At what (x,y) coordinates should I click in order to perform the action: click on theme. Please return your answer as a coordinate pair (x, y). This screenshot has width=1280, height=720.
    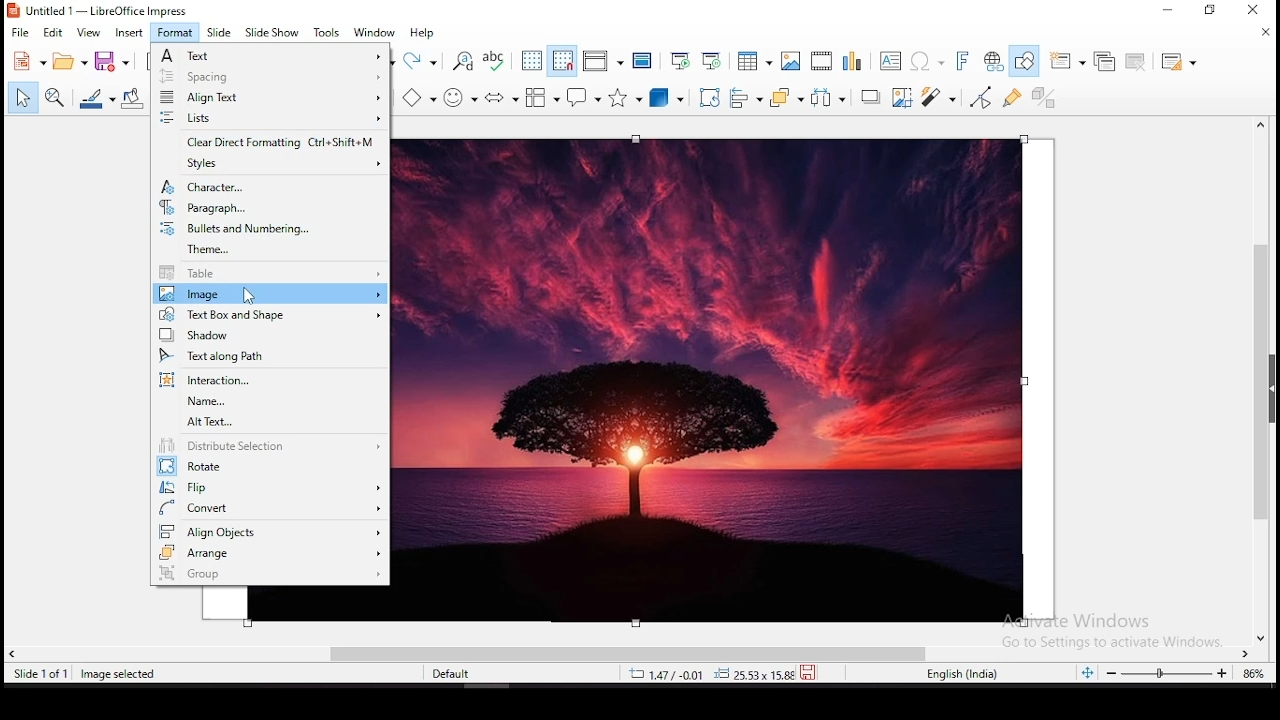
    Looking at the image, I should click on (272, 251).